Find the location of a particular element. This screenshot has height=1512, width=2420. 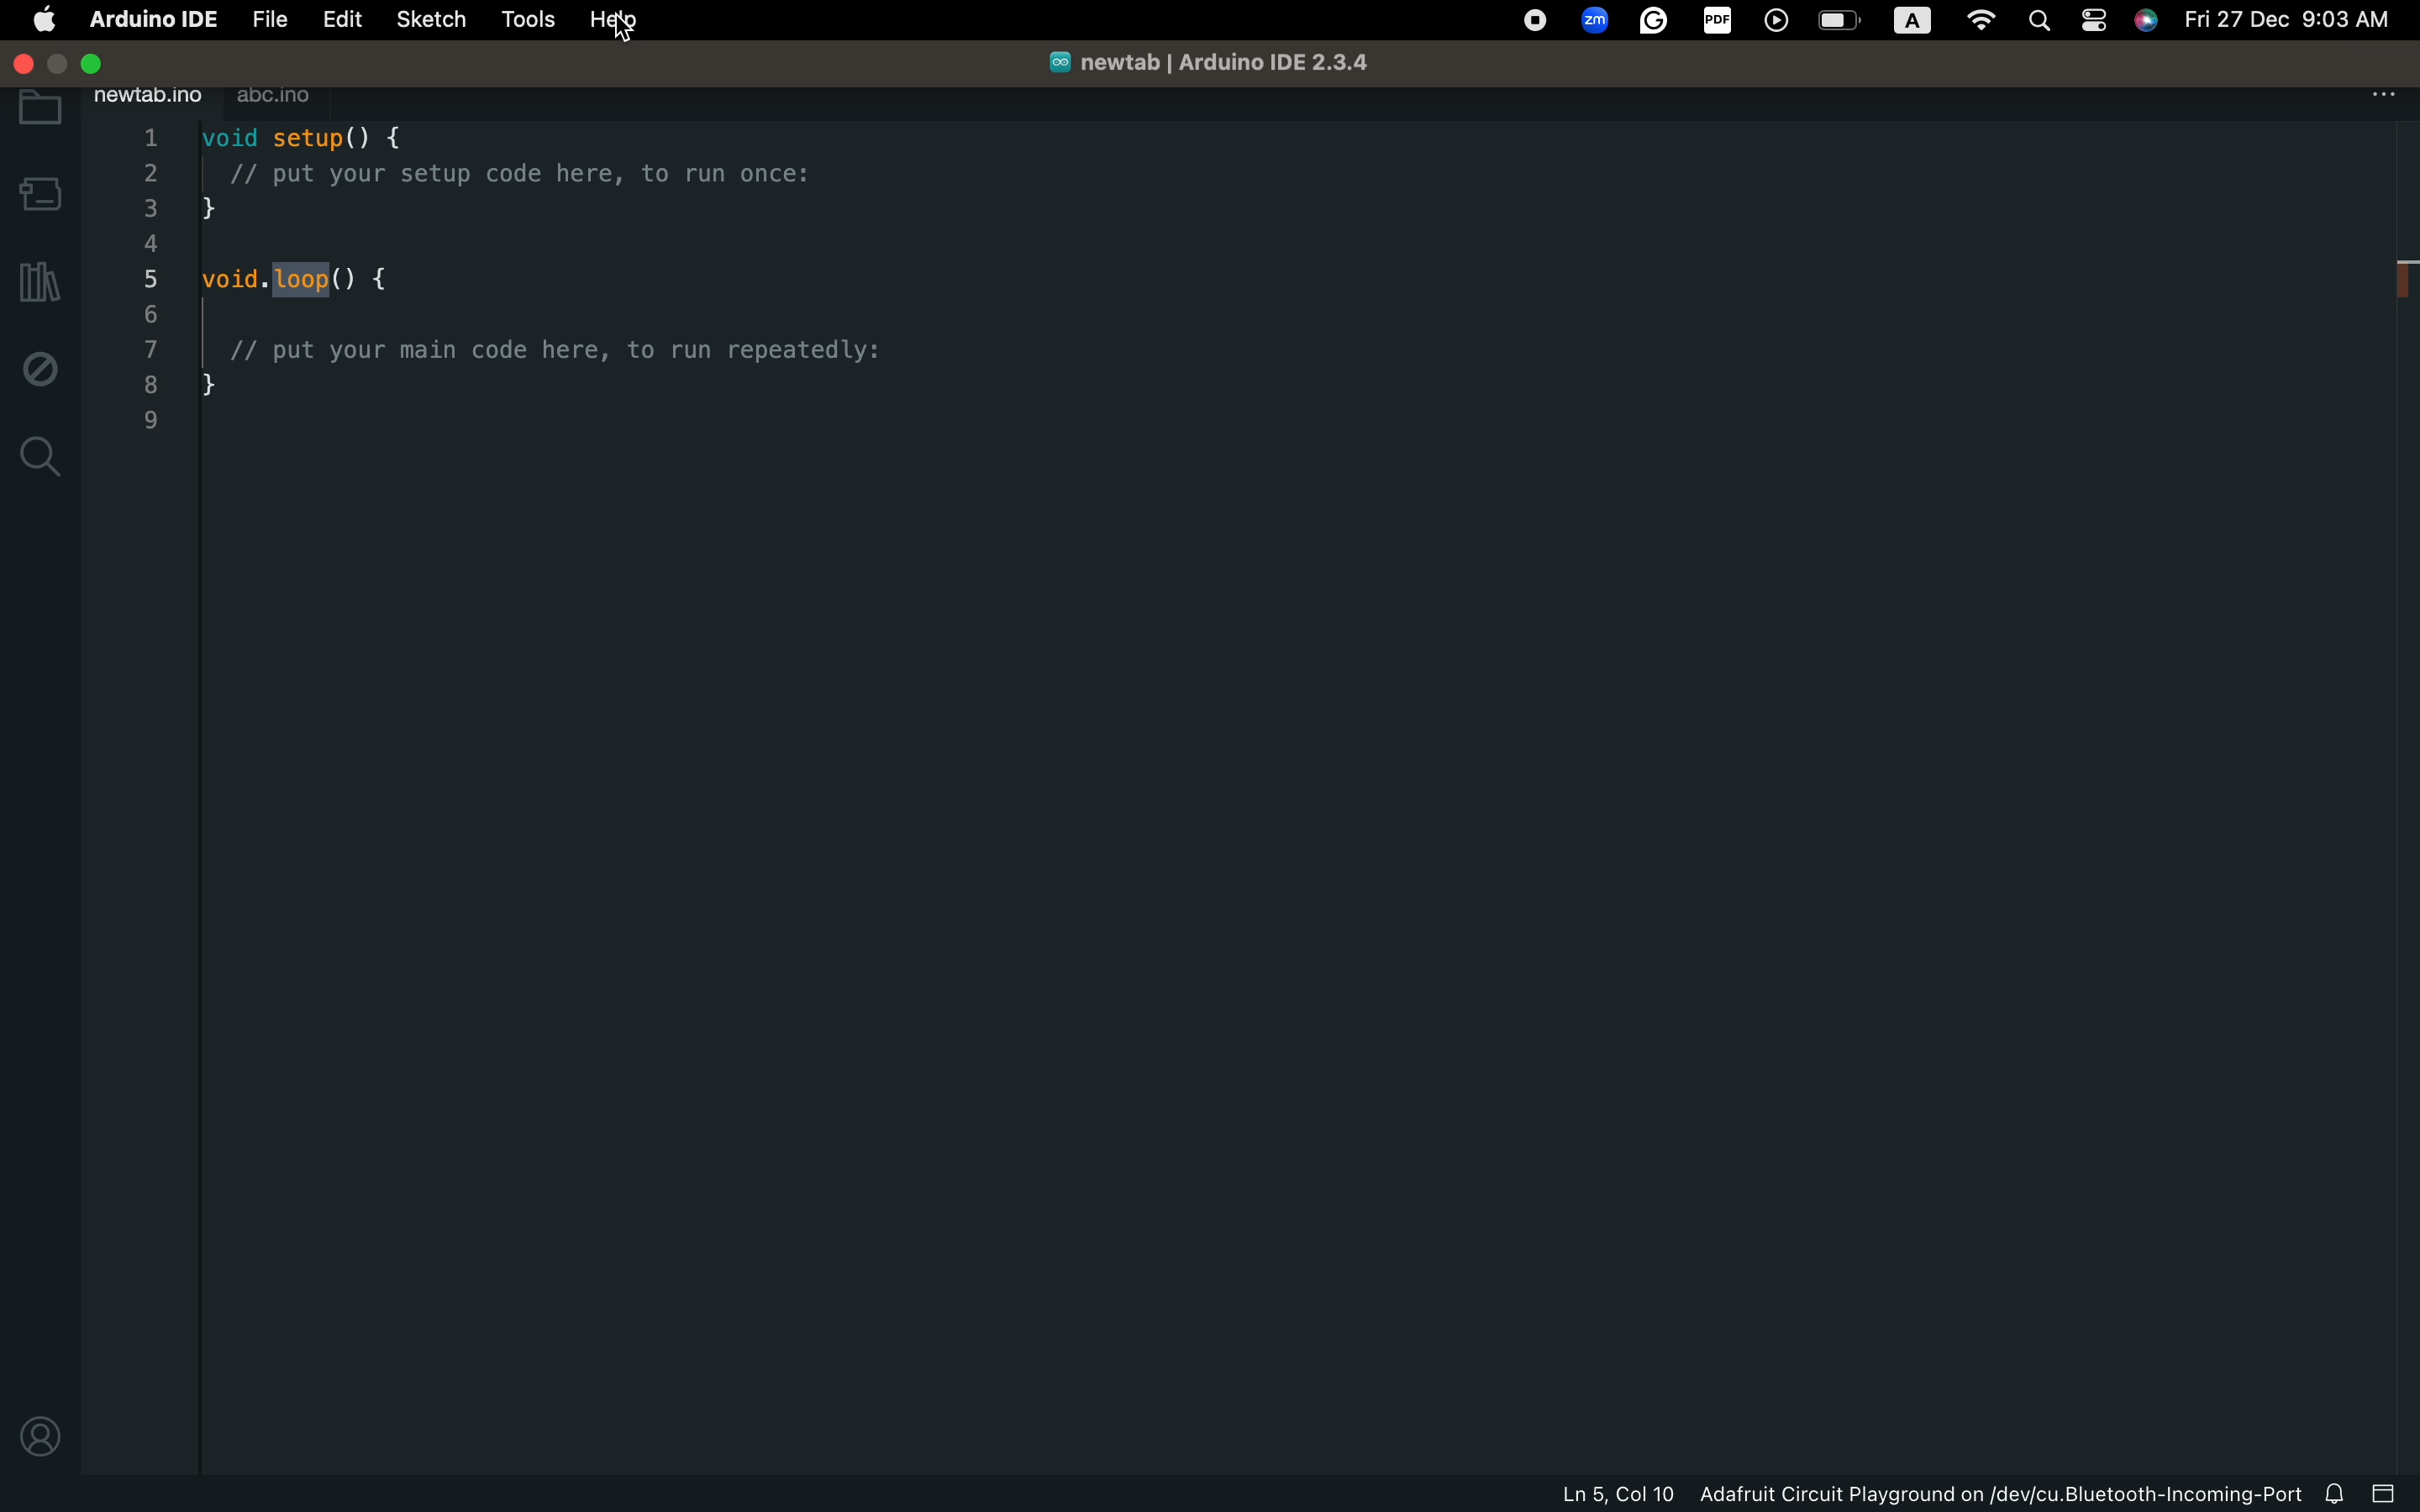

Close is located at coordinates (103, 60).